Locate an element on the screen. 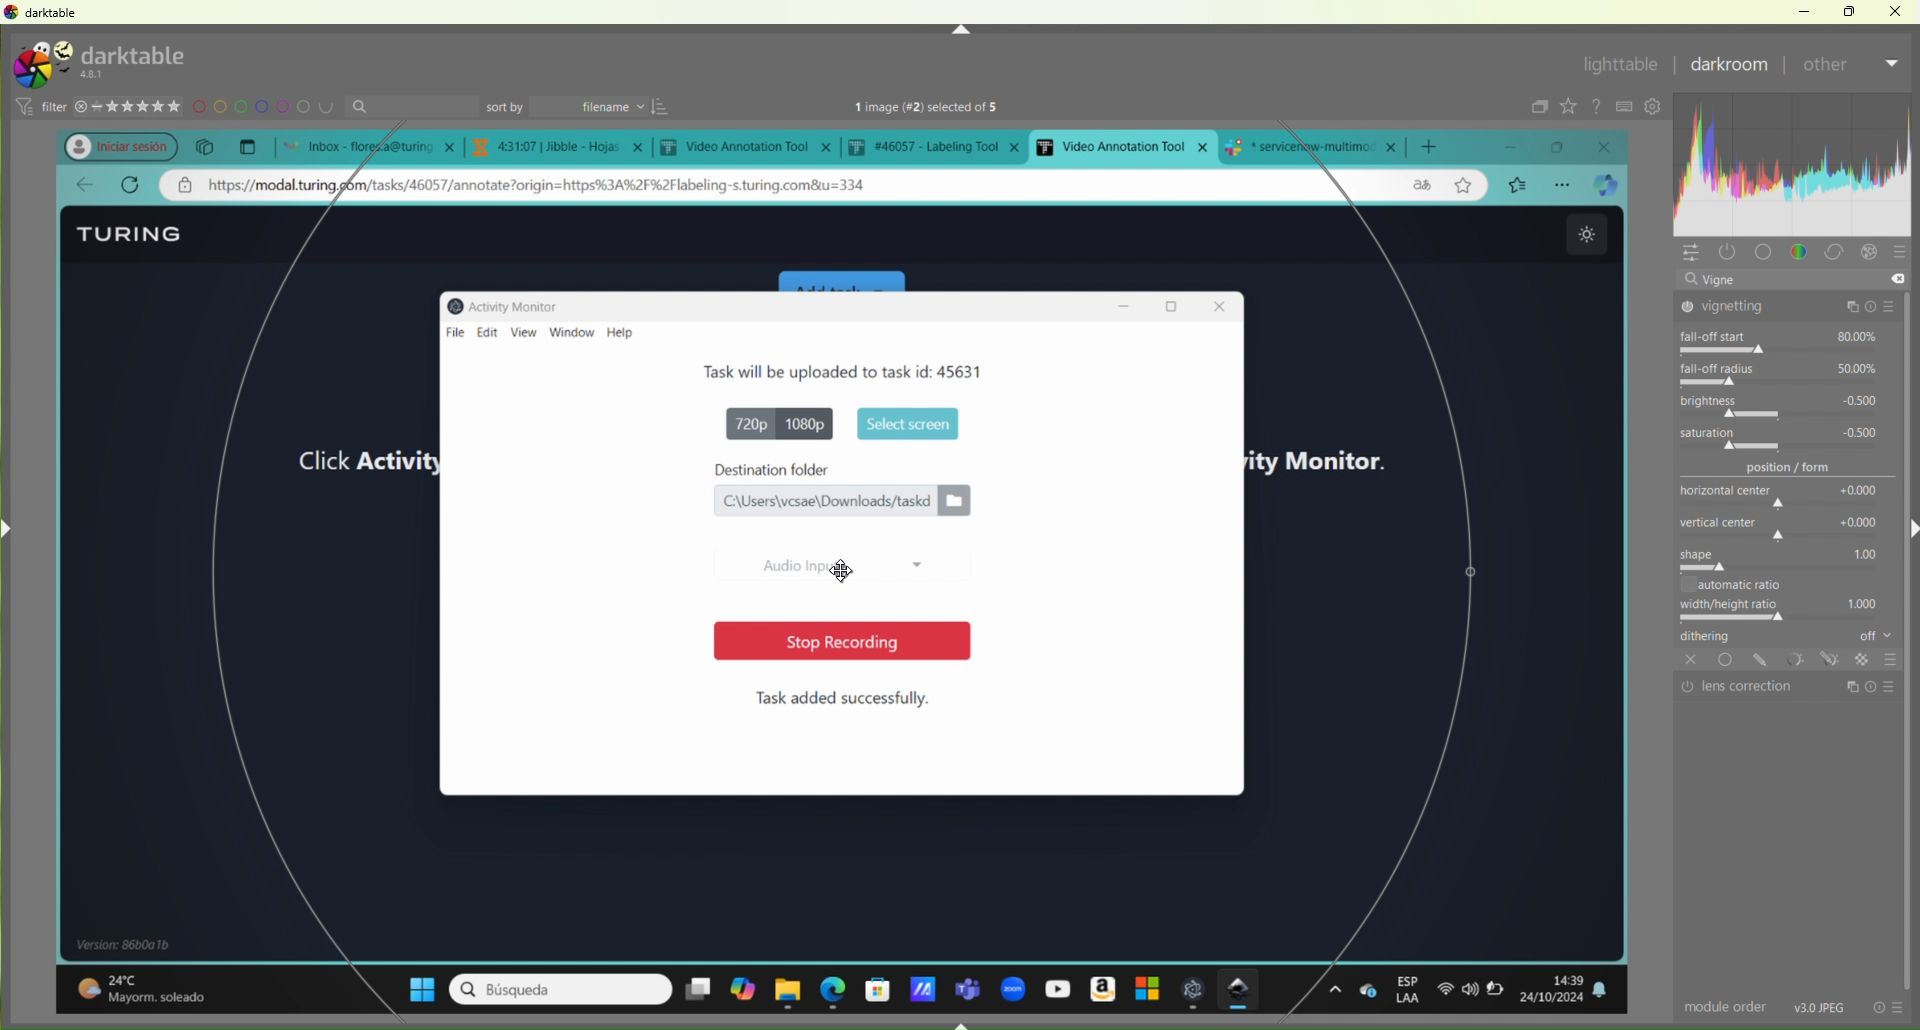  Turing is located at coordinates (135, 233).